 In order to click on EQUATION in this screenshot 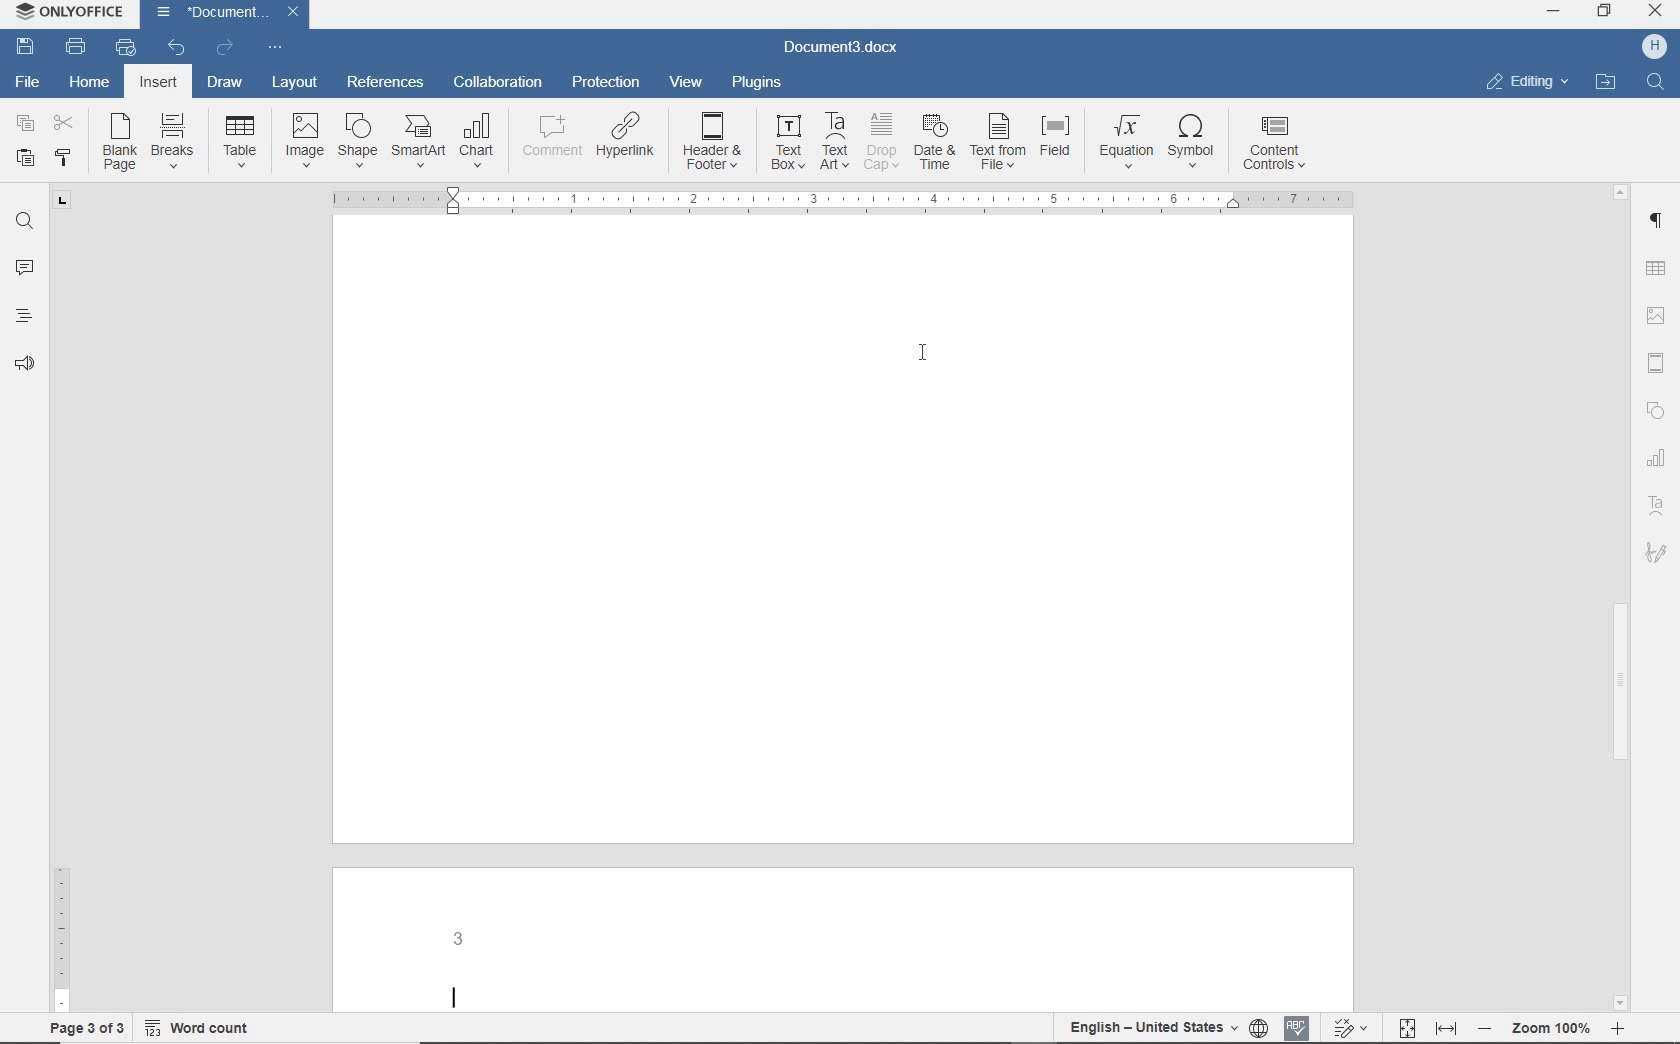, I will do `click(1127, 142)`.